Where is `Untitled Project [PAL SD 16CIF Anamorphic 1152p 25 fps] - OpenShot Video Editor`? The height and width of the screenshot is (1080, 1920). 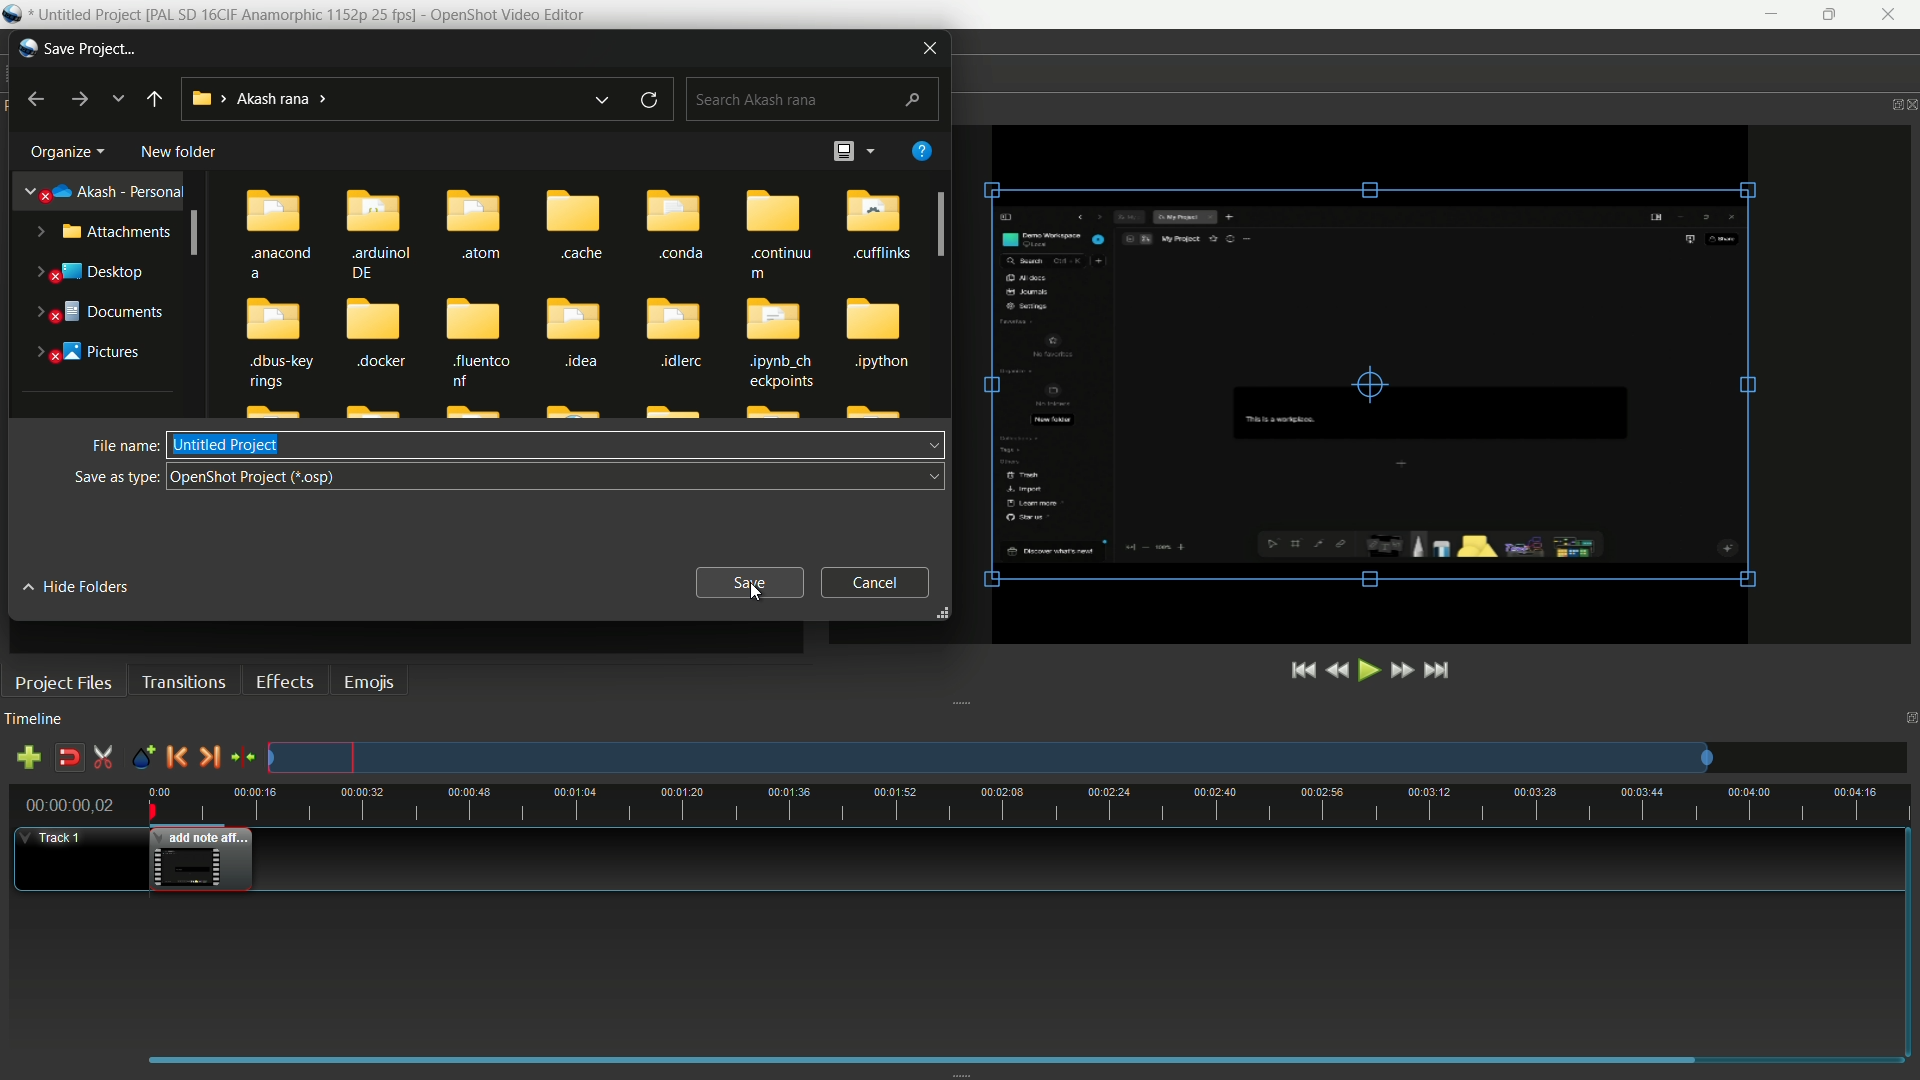
Untitled Project [PAL SD 16CIF Anamorphic 1152p 25 fps] - OpenShot Video Editor is located at coordinates (316, 14).